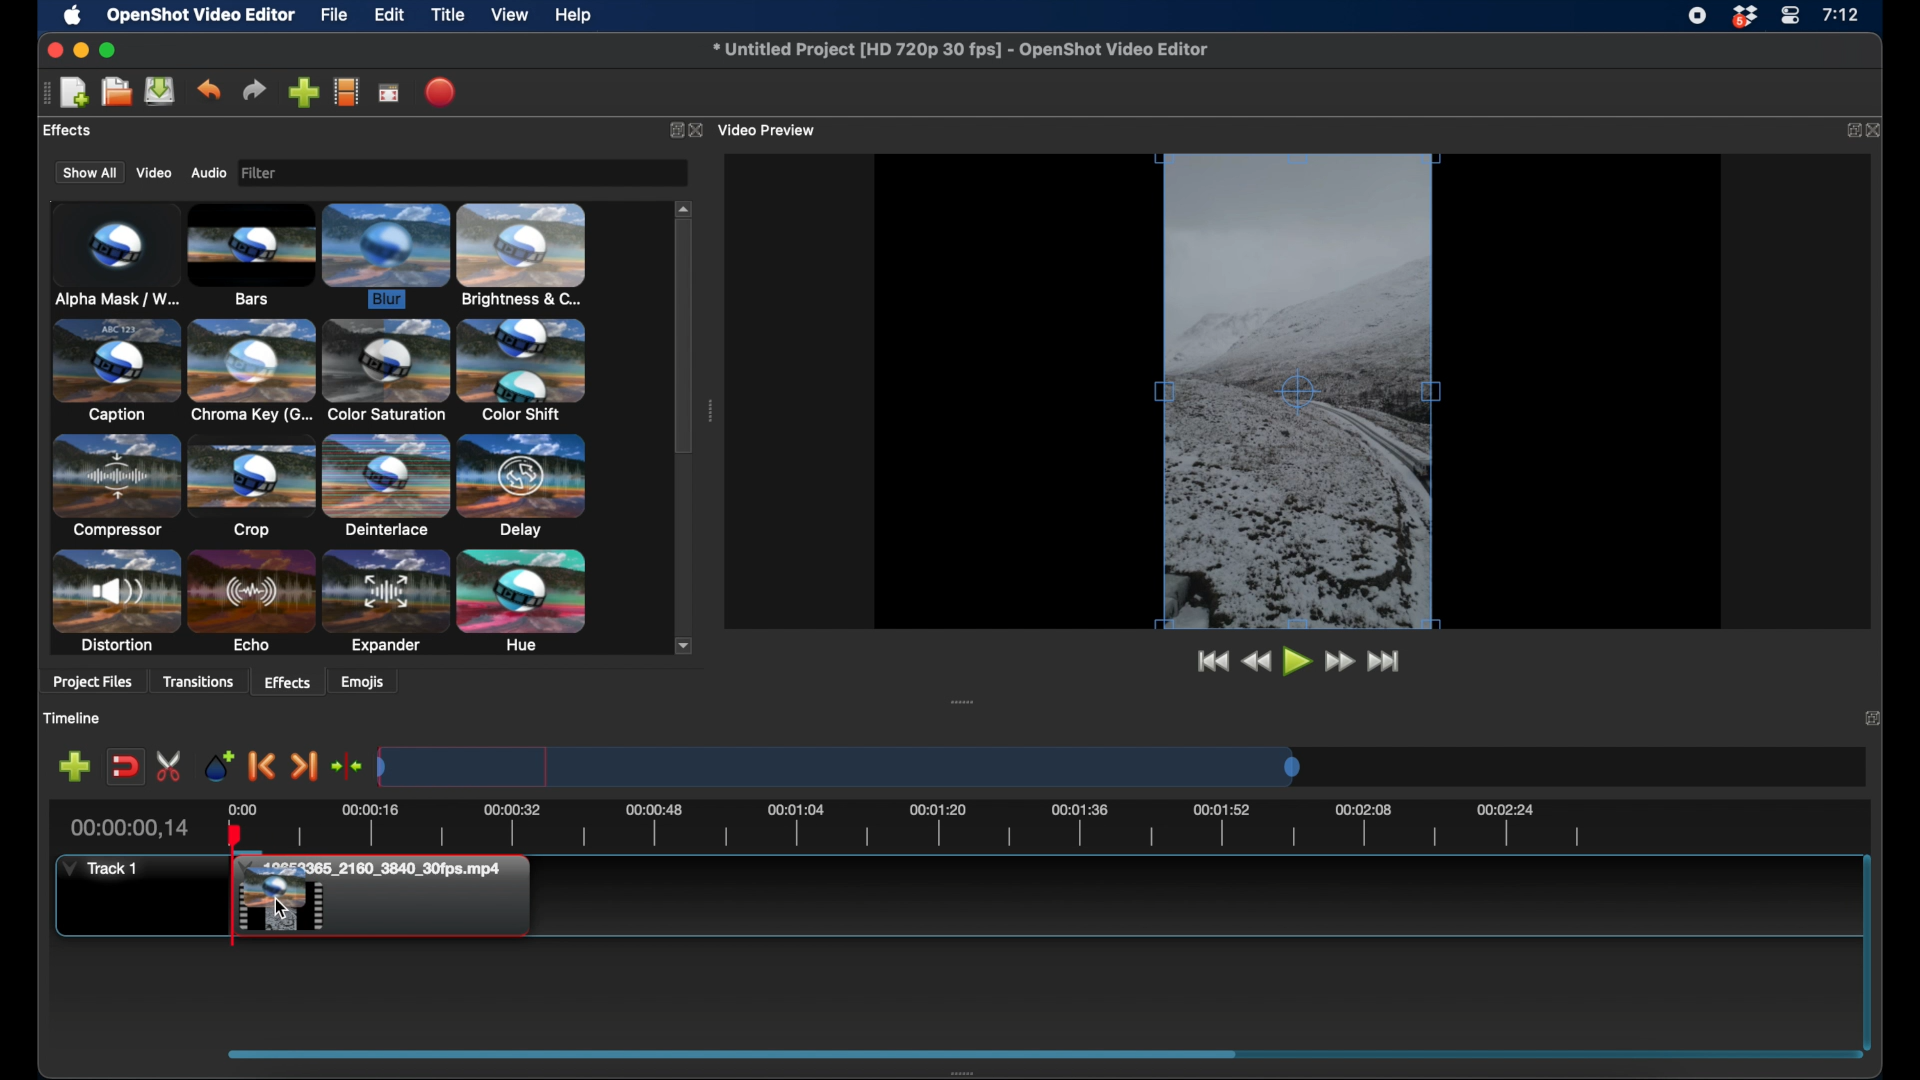 This screenshot has width=1920, height=1080. Describe the element at coordinates (685, 645) in the screenshot. I see `scroll down arrow` at that location.